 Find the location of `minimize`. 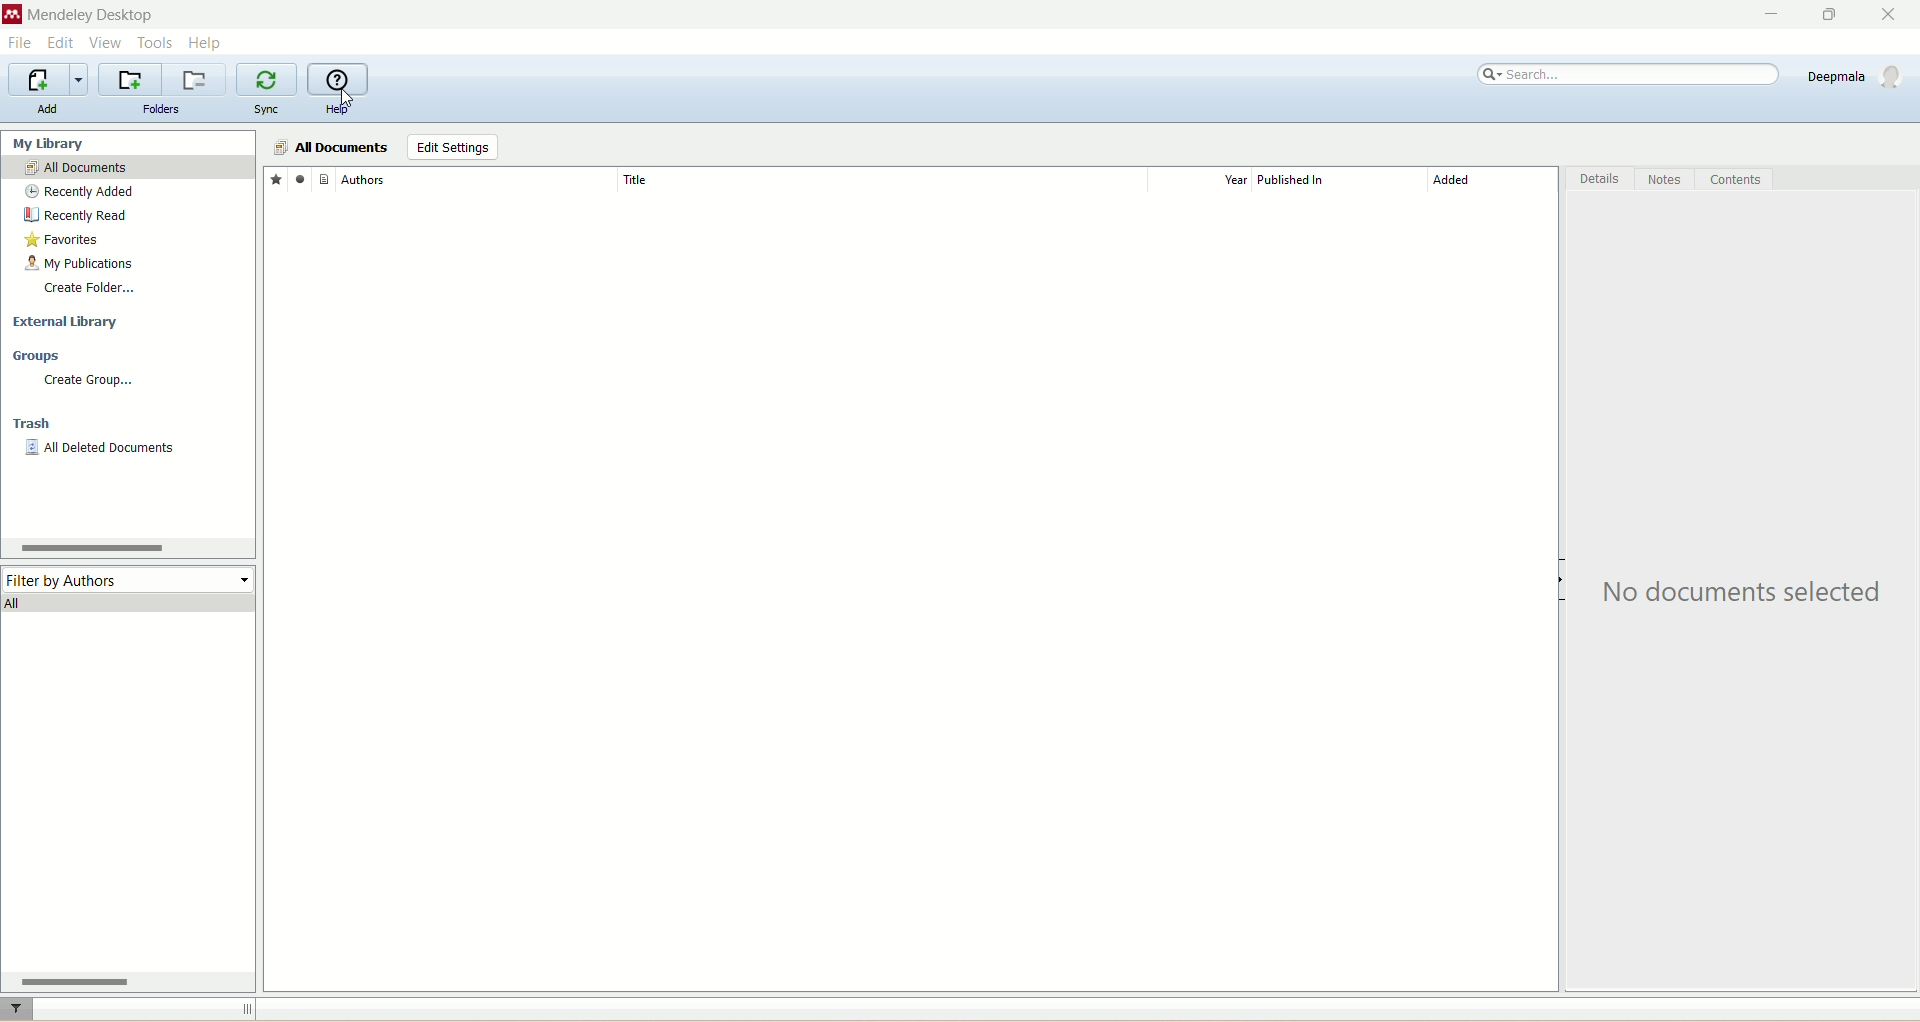

minimize is located at coordinates (1769, 15).